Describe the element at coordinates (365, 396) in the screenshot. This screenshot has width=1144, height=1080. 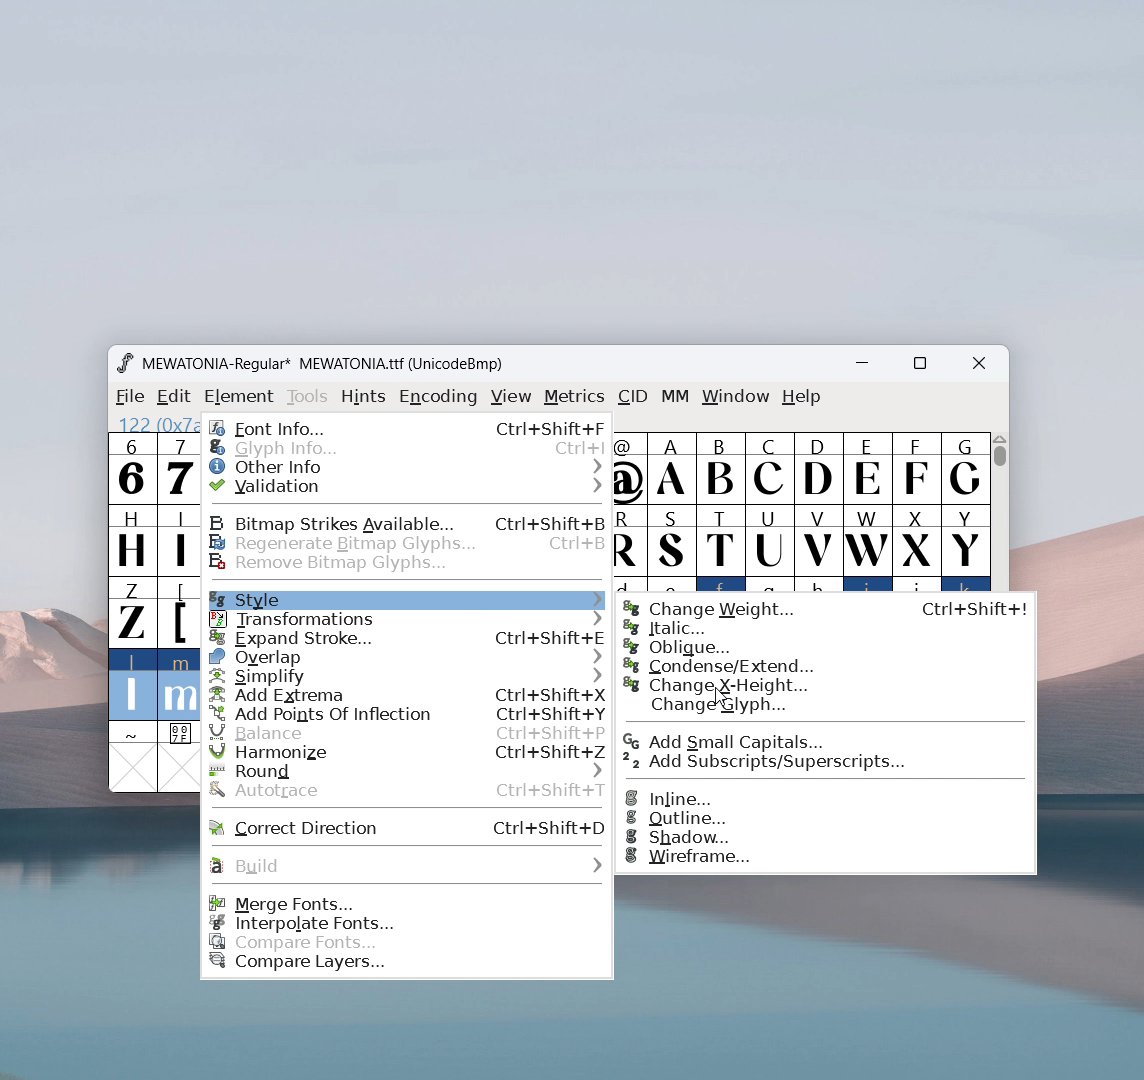
I see `hints` at that location.